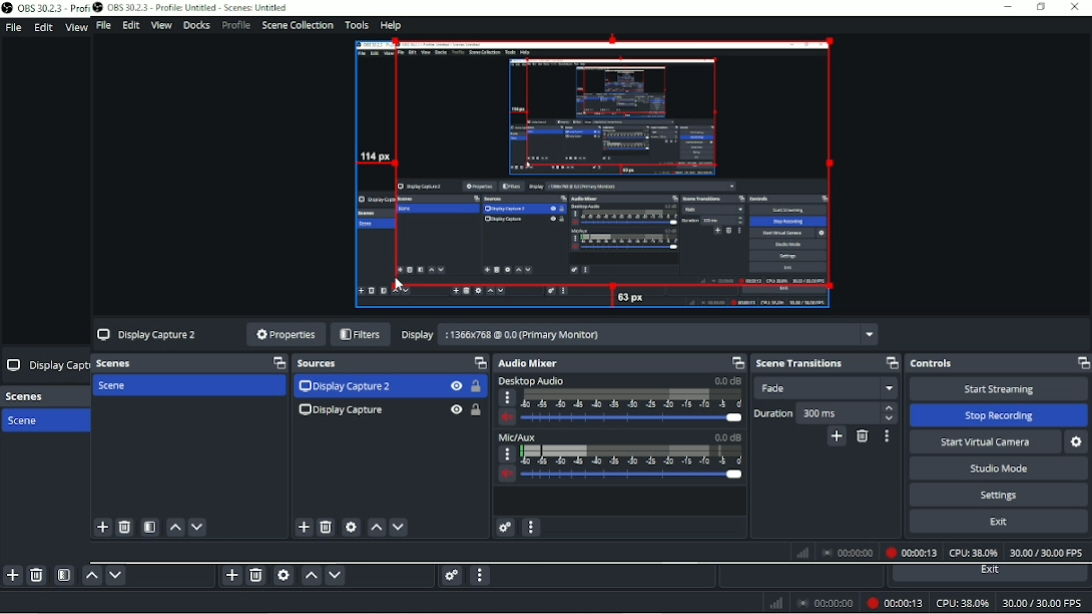 This screenshot has height=614, width=1092. I want to click on settings, so click(505, 527).